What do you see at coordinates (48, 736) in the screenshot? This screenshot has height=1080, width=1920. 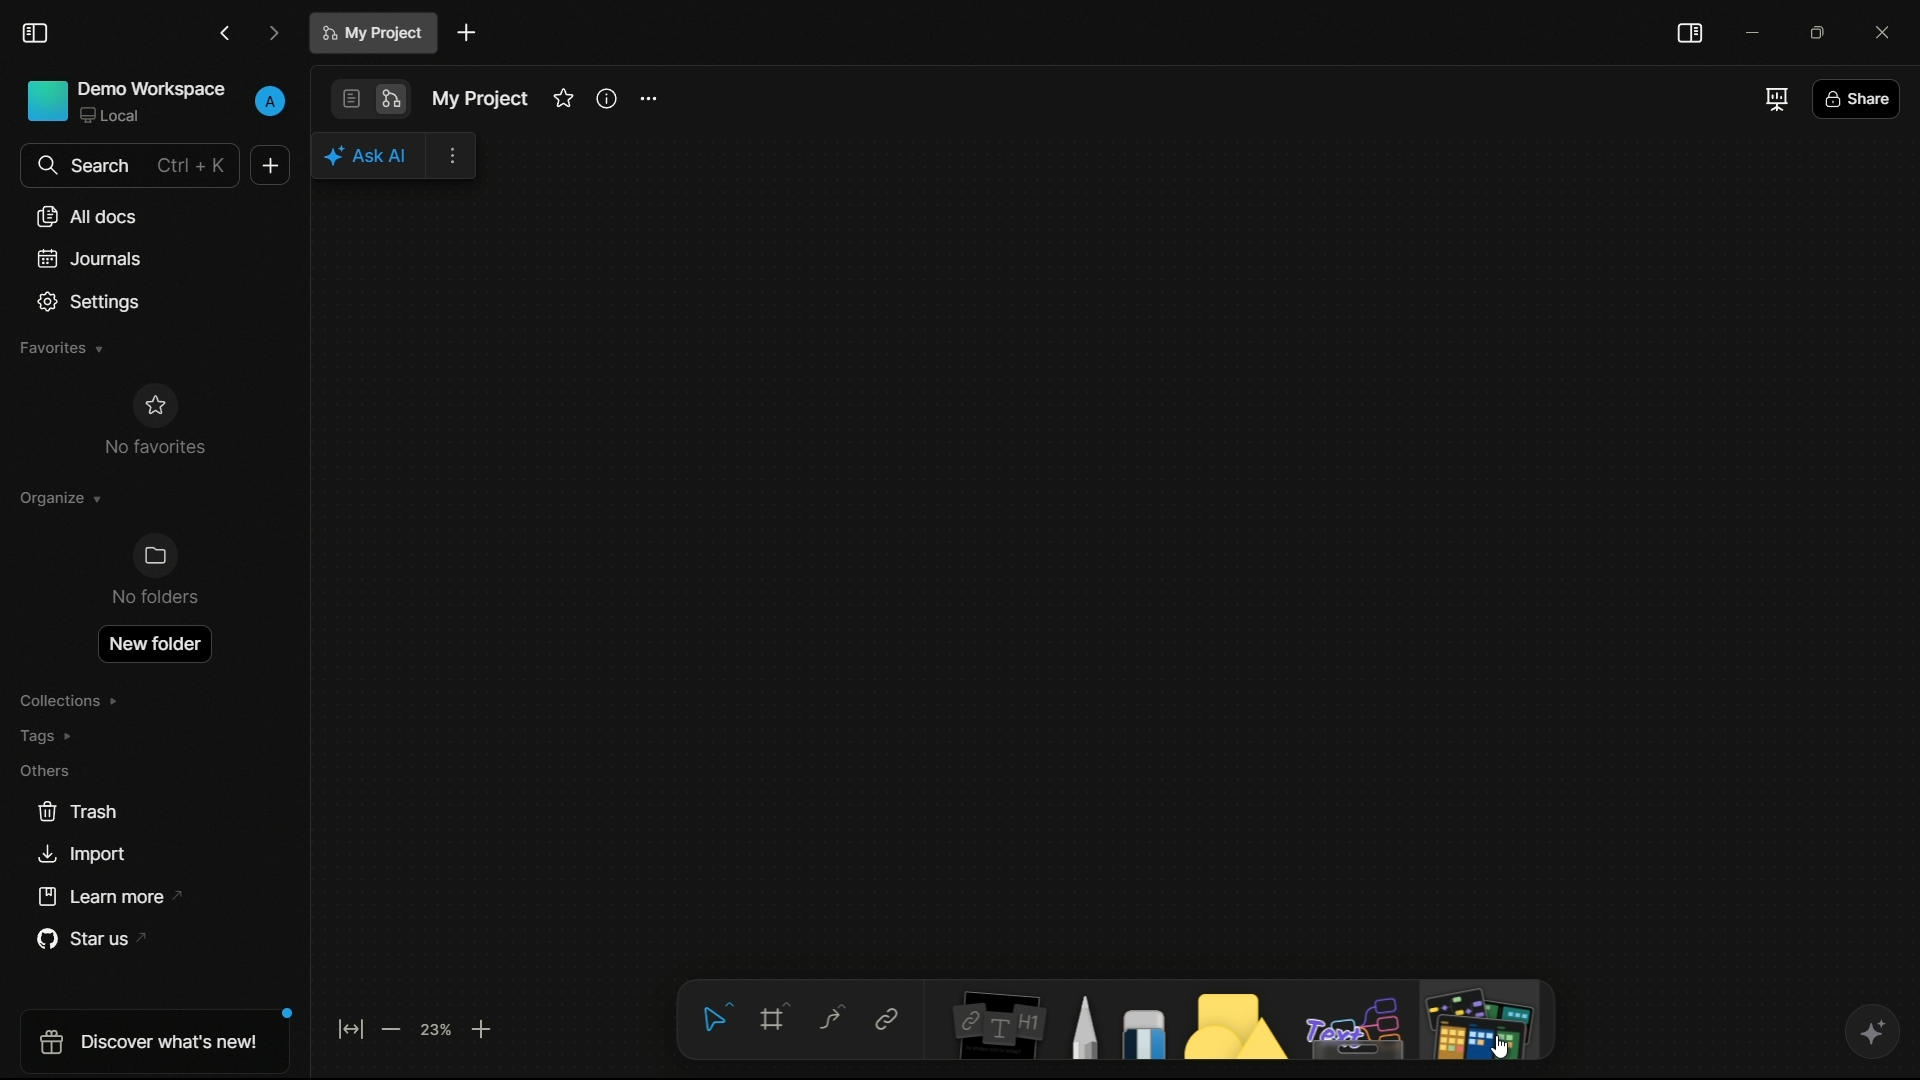 I see `tags` at bounding box center [48, 736].